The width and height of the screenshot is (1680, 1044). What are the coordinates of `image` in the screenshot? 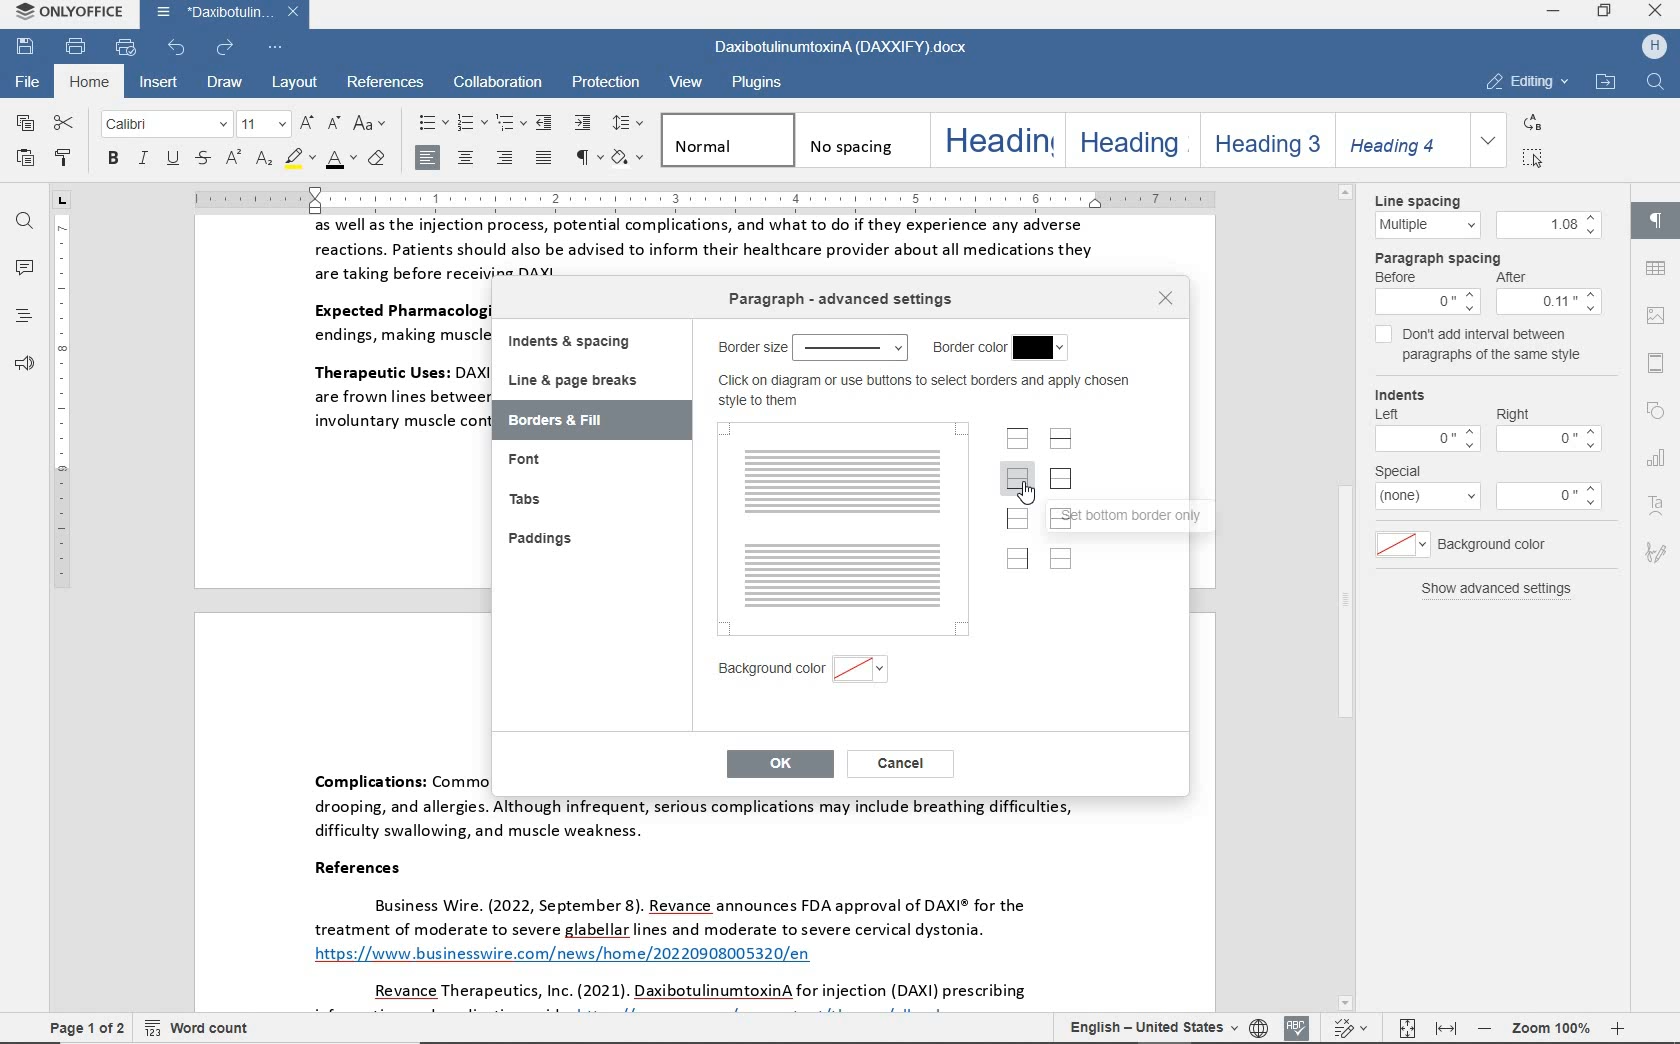 It's located at (1656, 317).